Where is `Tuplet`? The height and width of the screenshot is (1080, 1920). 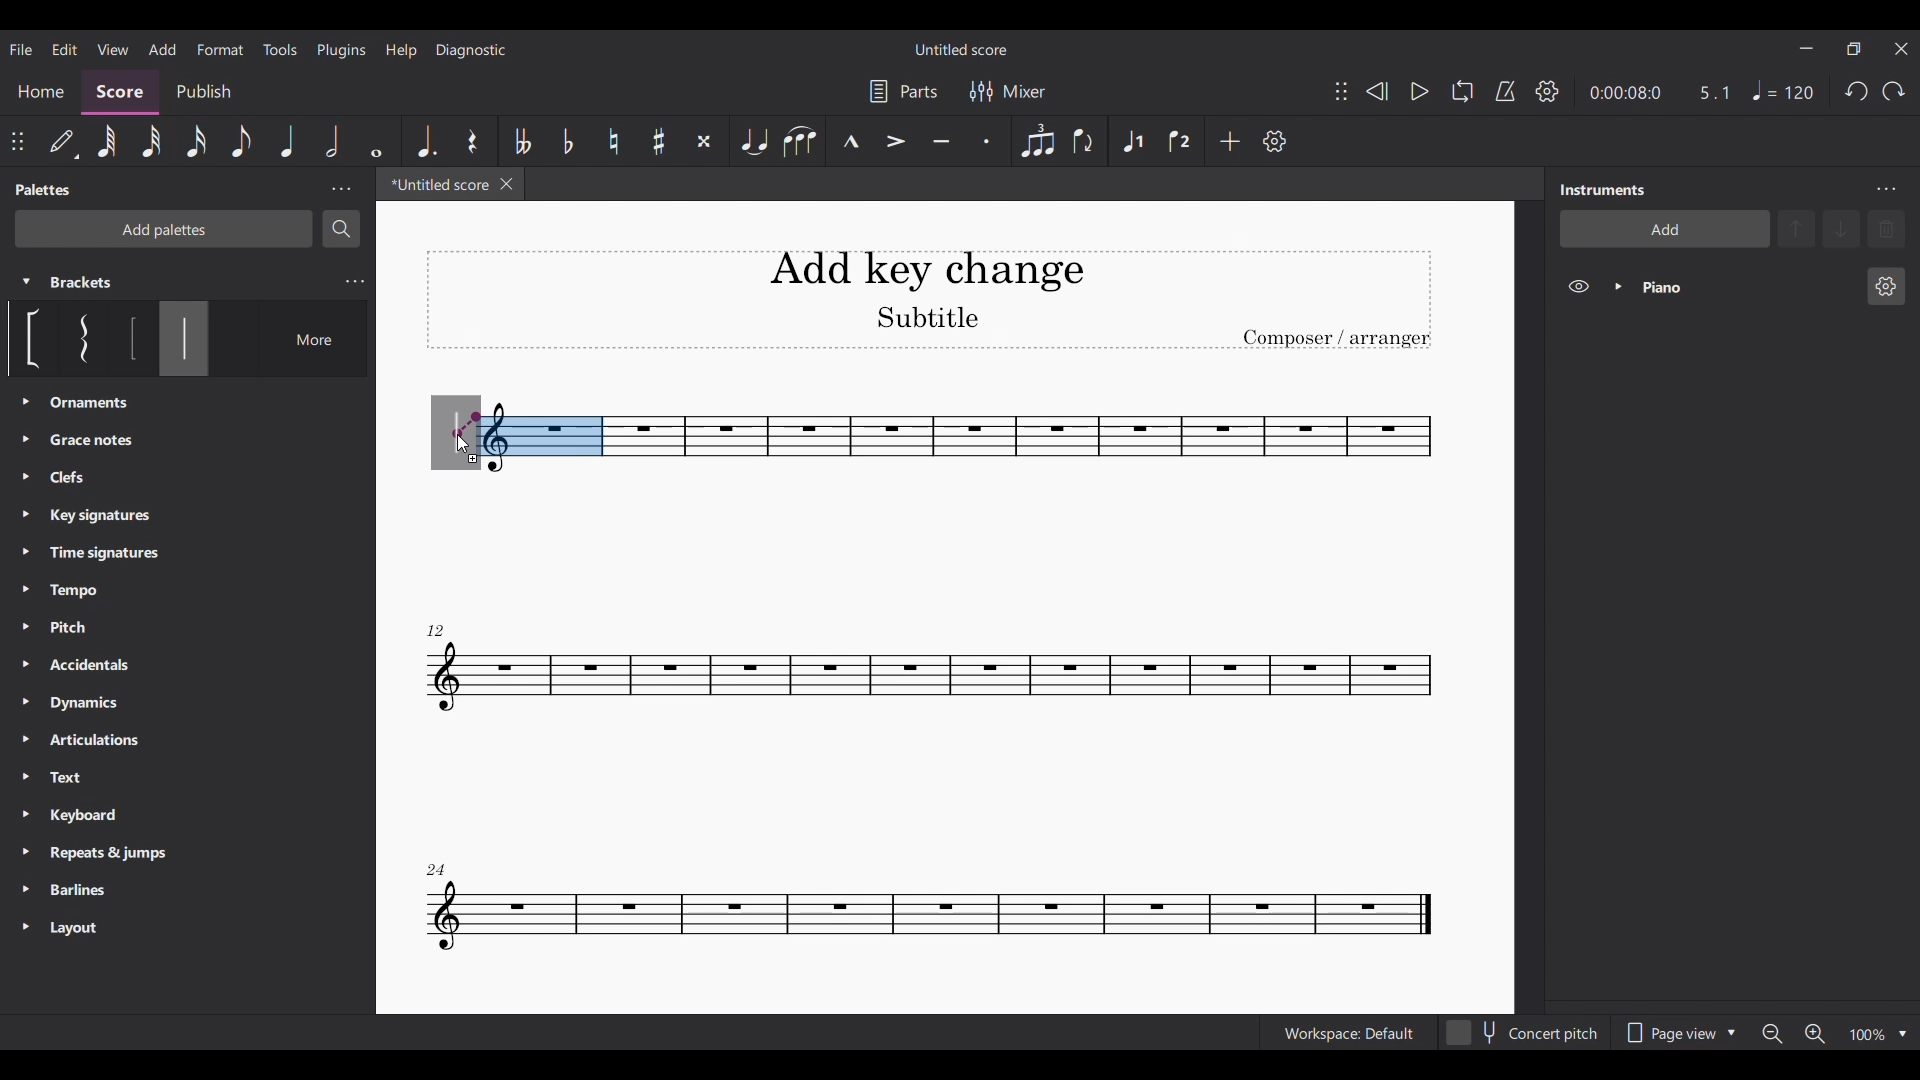 Tuplet is located at coordinates (1038, 141).